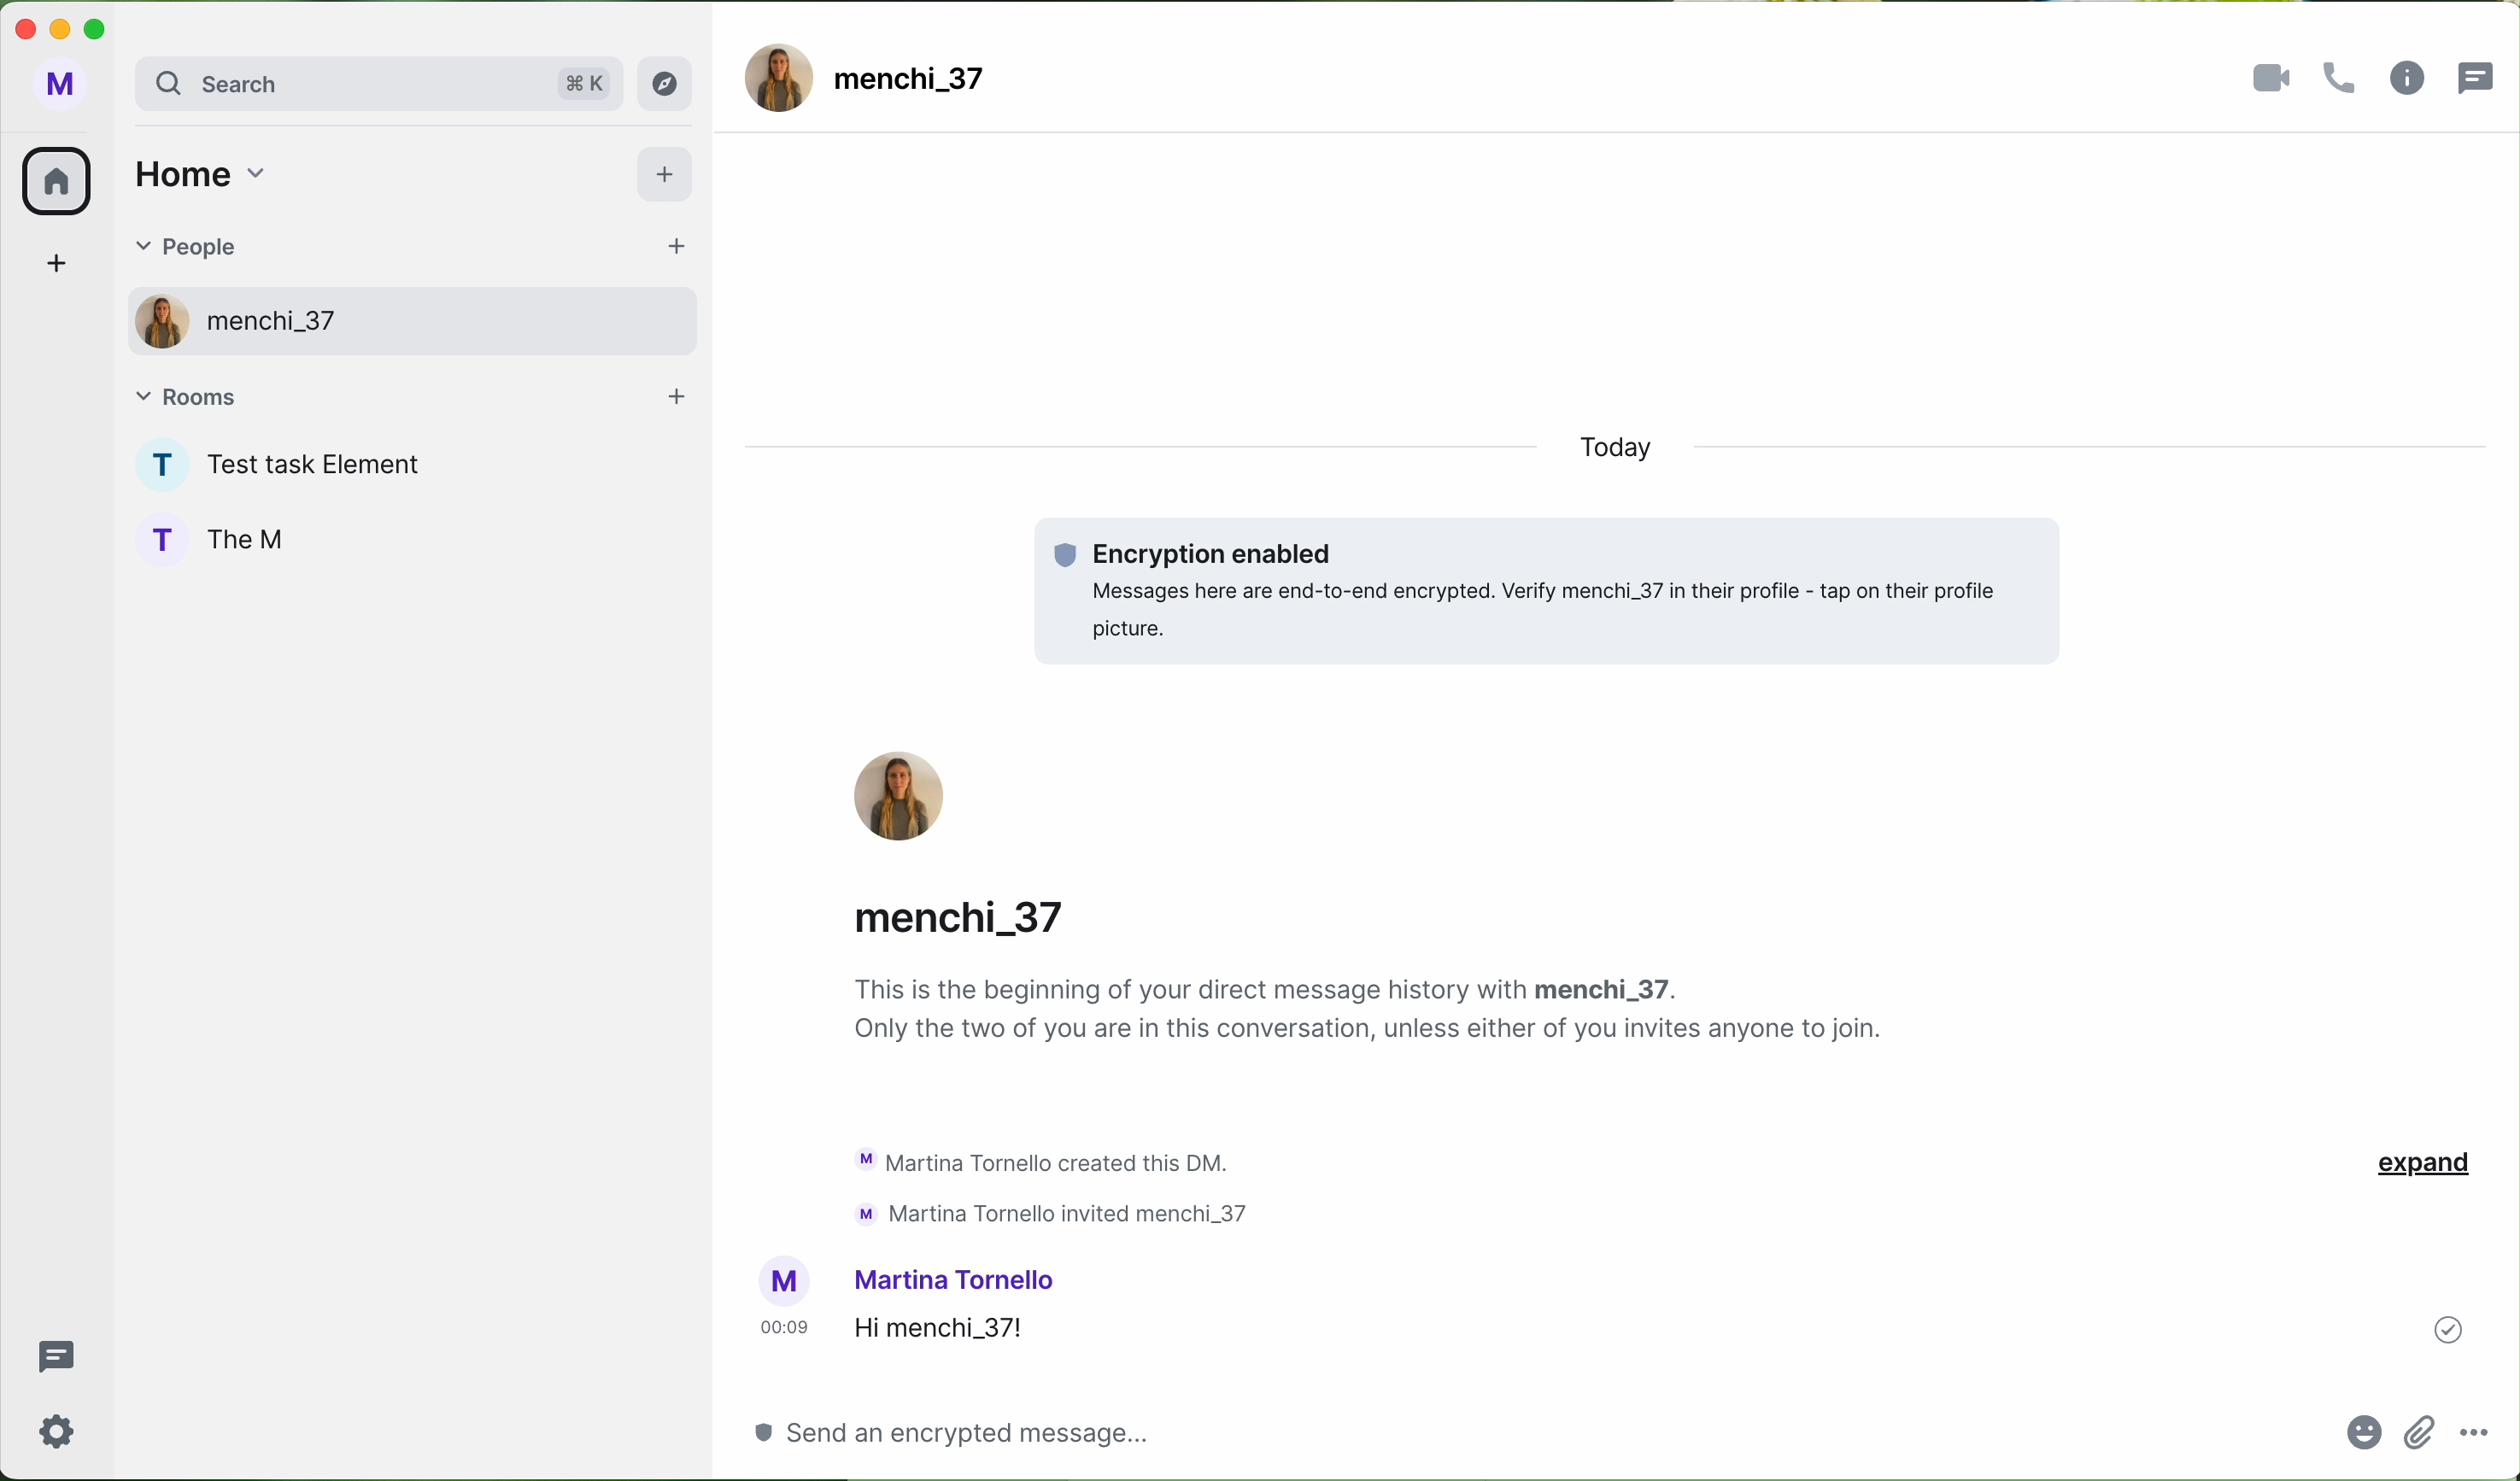  What do you see at coordinates (279, 326) in the screenshot?
I see `user` at bounding box center [279, 326].